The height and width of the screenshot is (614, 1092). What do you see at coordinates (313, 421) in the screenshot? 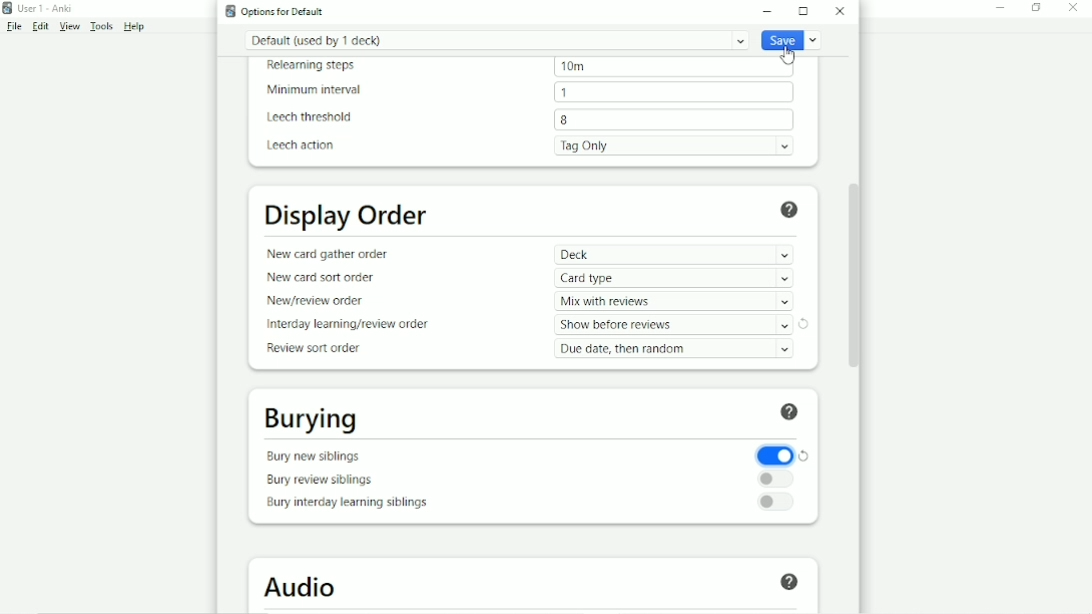
I see `Burying` at bounding box center [313, 421].